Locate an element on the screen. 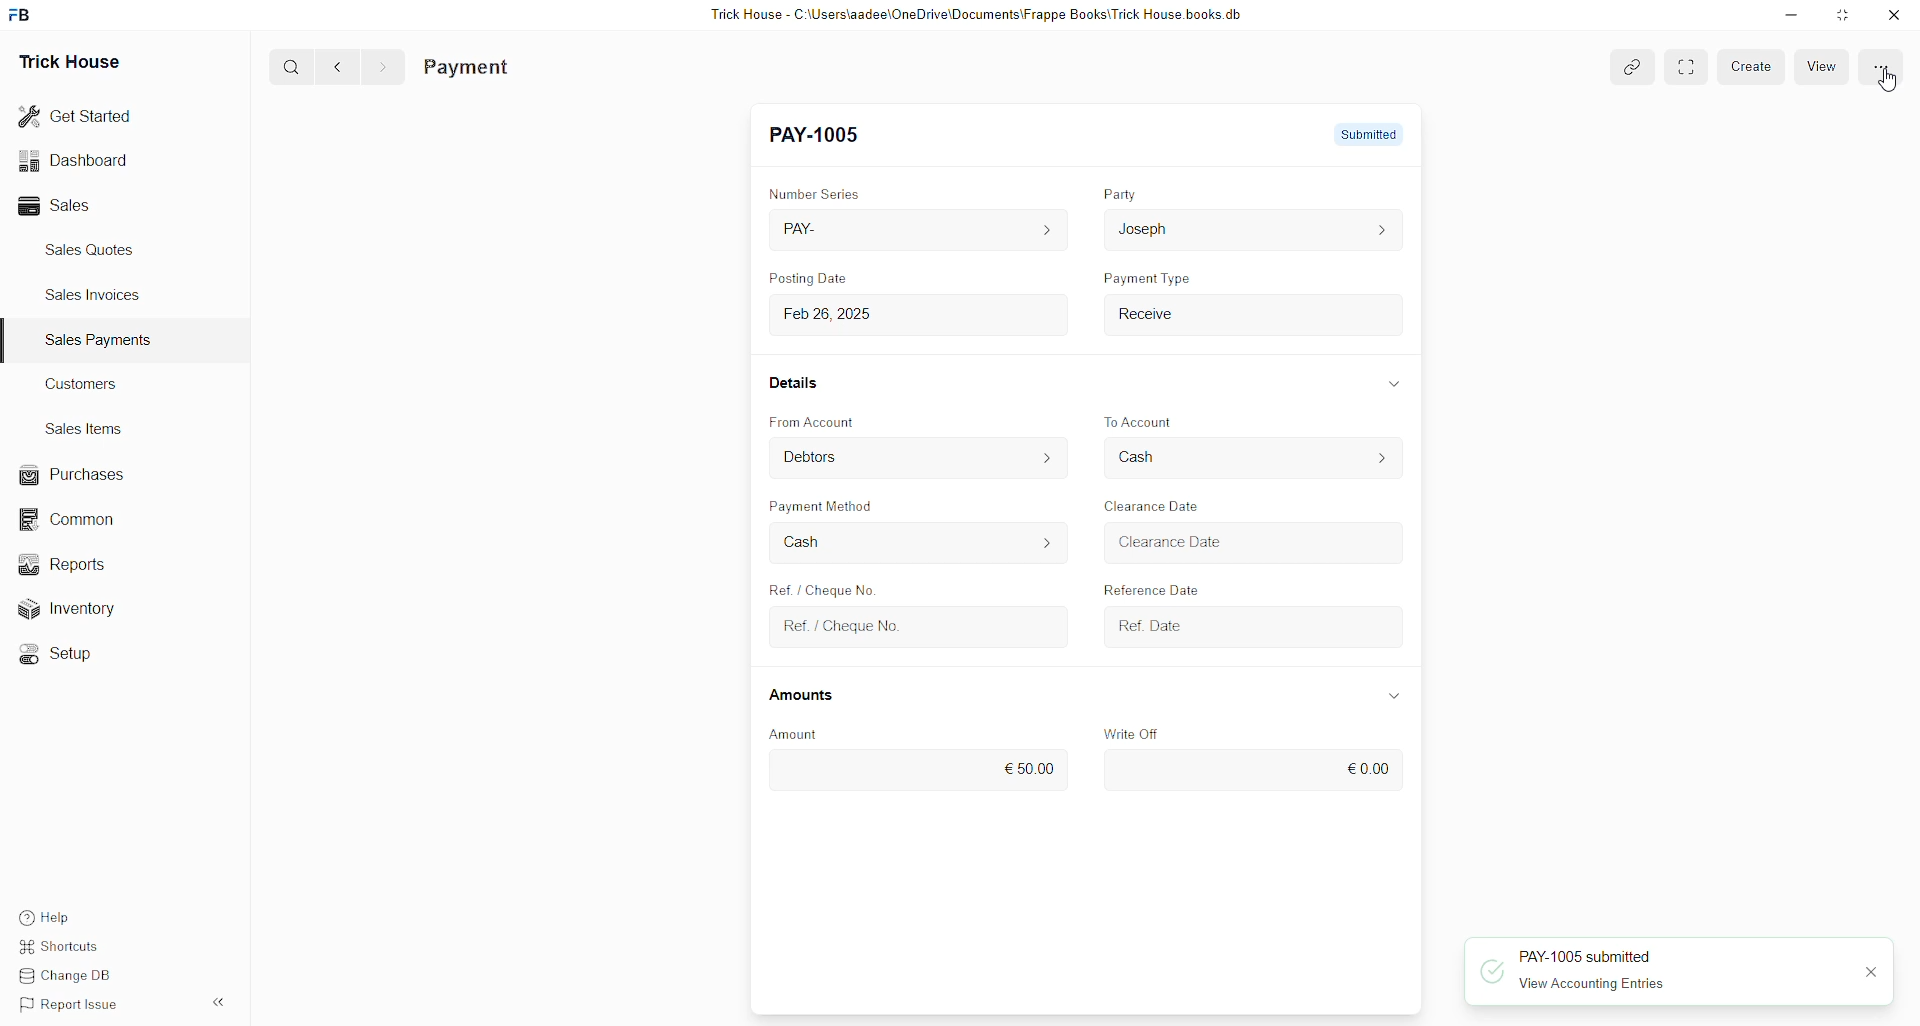  Amount is located at coordinates (795, 735).